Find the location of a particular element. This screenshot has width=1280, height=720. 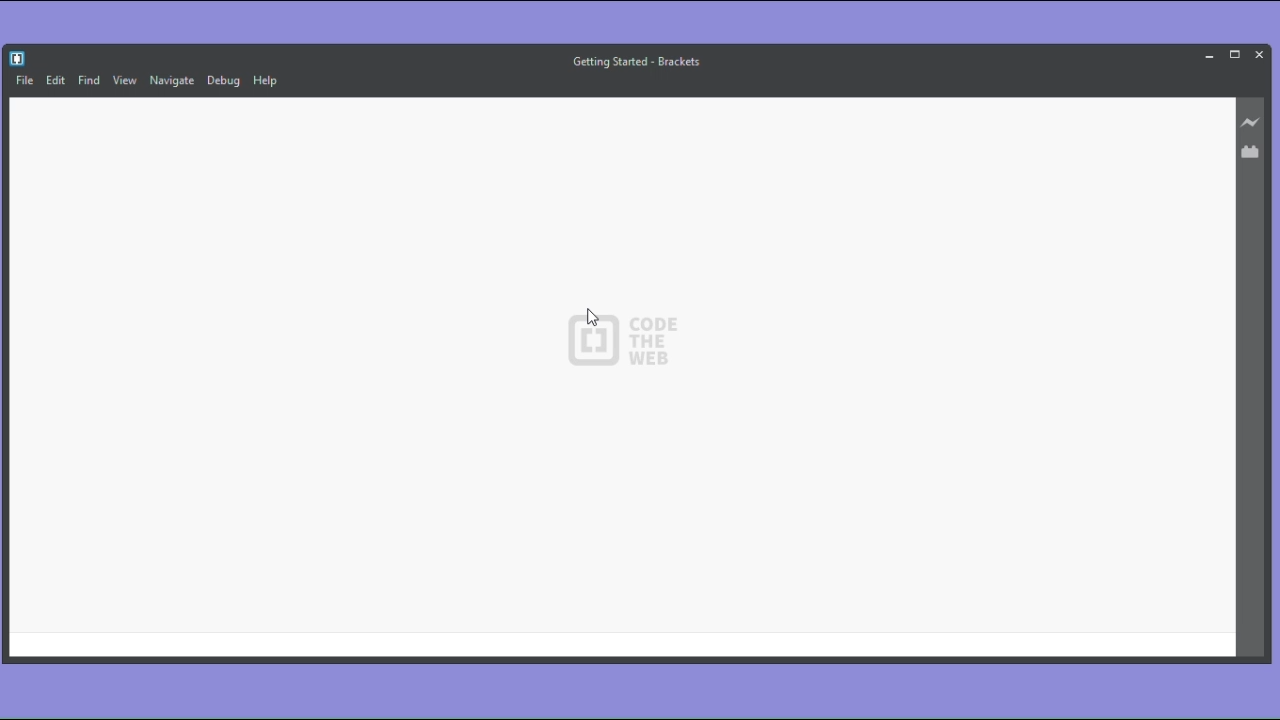

Find is located at coordinates (88, 81).